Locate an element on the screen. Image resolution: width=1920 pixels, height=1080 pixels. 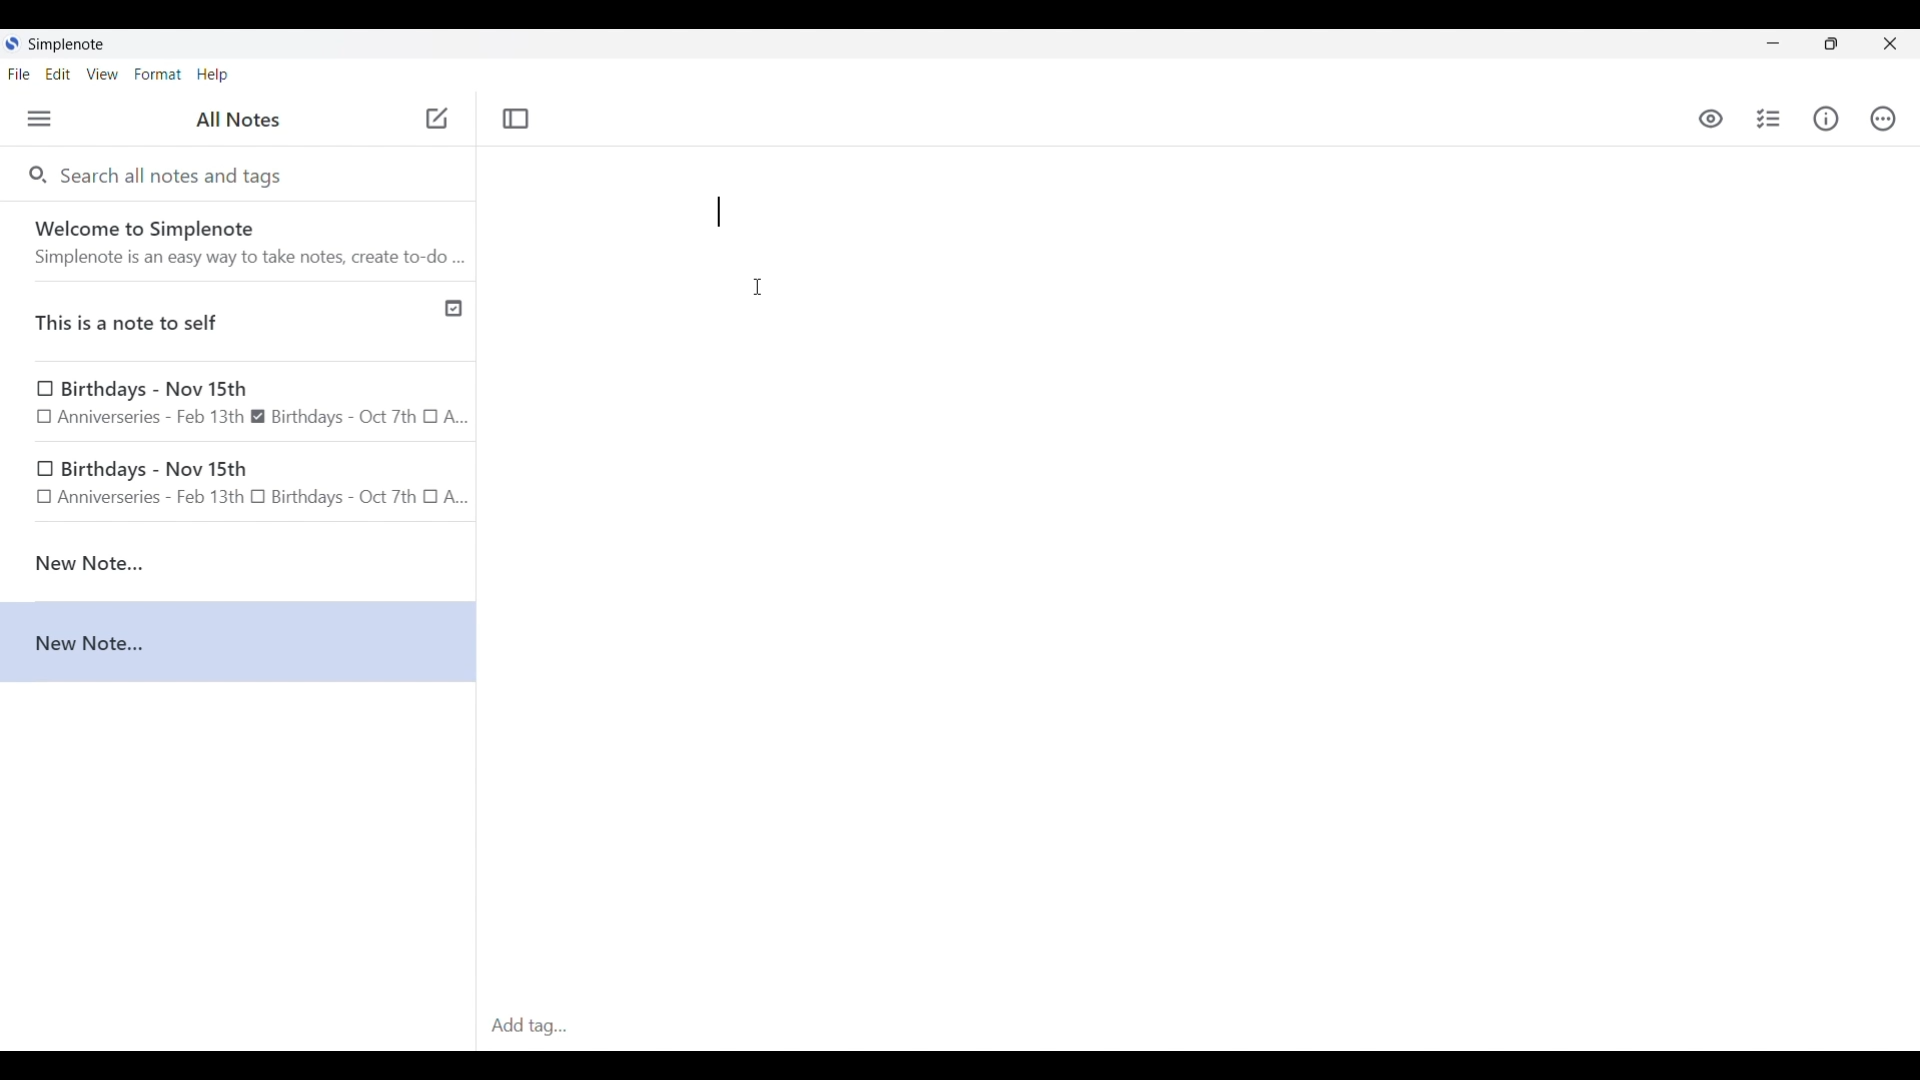
Toggle to see markdown preview is located at coordinates (1711, 119).